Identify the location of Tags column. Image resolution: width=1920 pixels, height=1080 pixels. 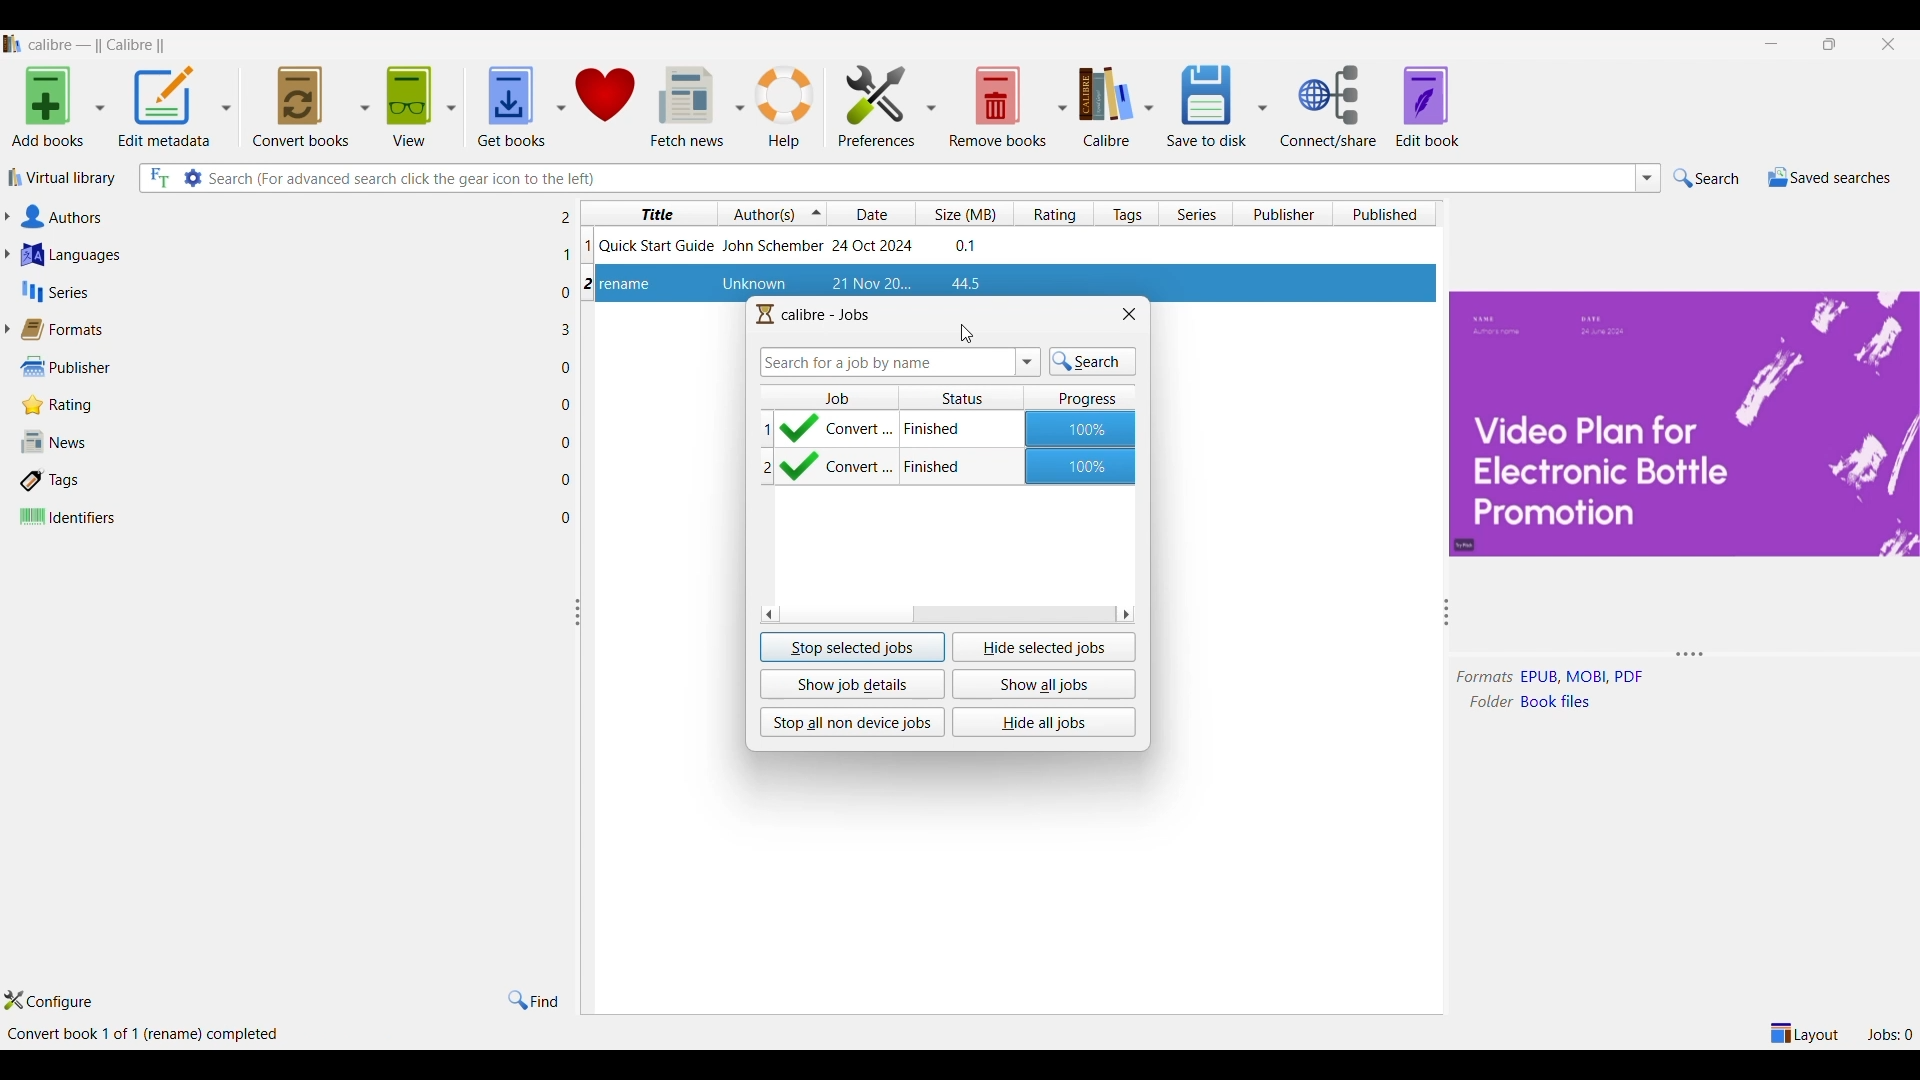
(1126, 213).